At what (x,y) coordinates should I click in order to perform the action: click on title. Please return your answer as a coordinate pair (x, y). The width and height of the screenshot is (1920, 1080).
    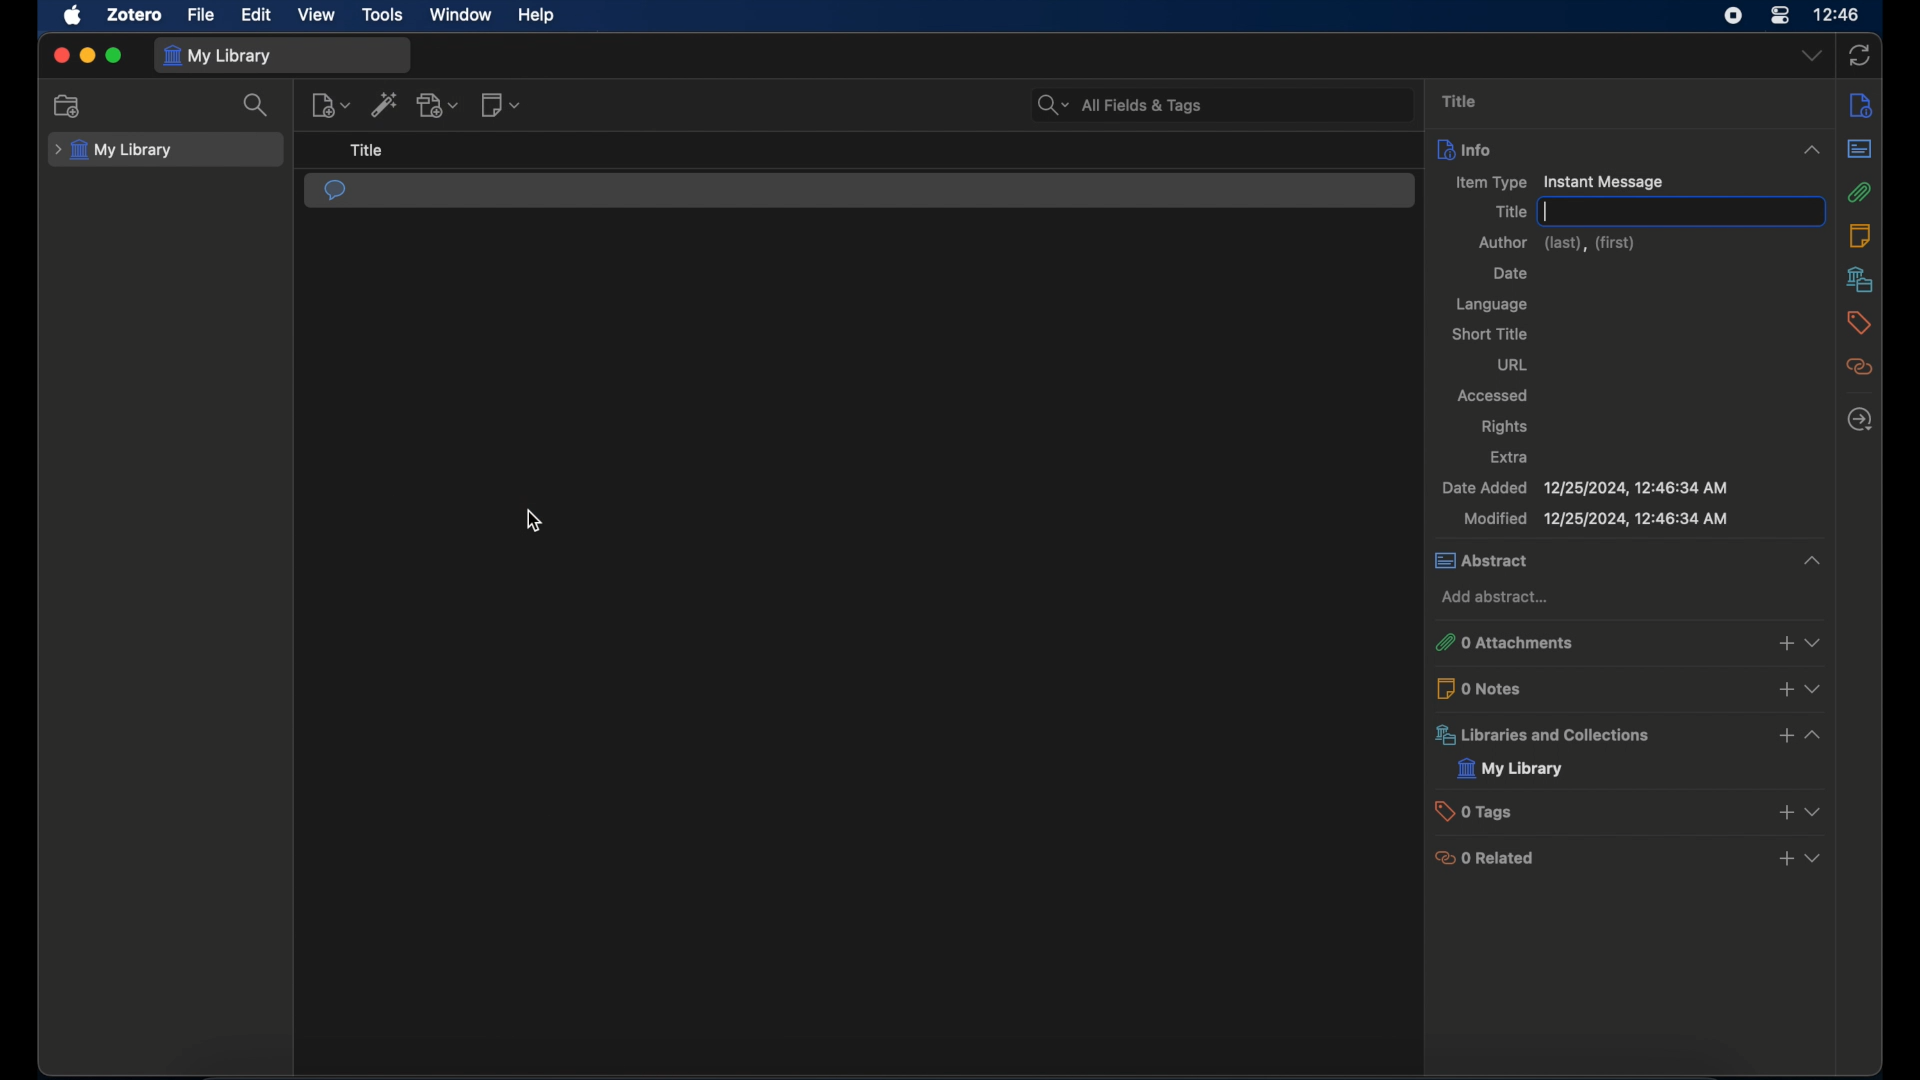
    Looking at the image, I should click on (365, 150).